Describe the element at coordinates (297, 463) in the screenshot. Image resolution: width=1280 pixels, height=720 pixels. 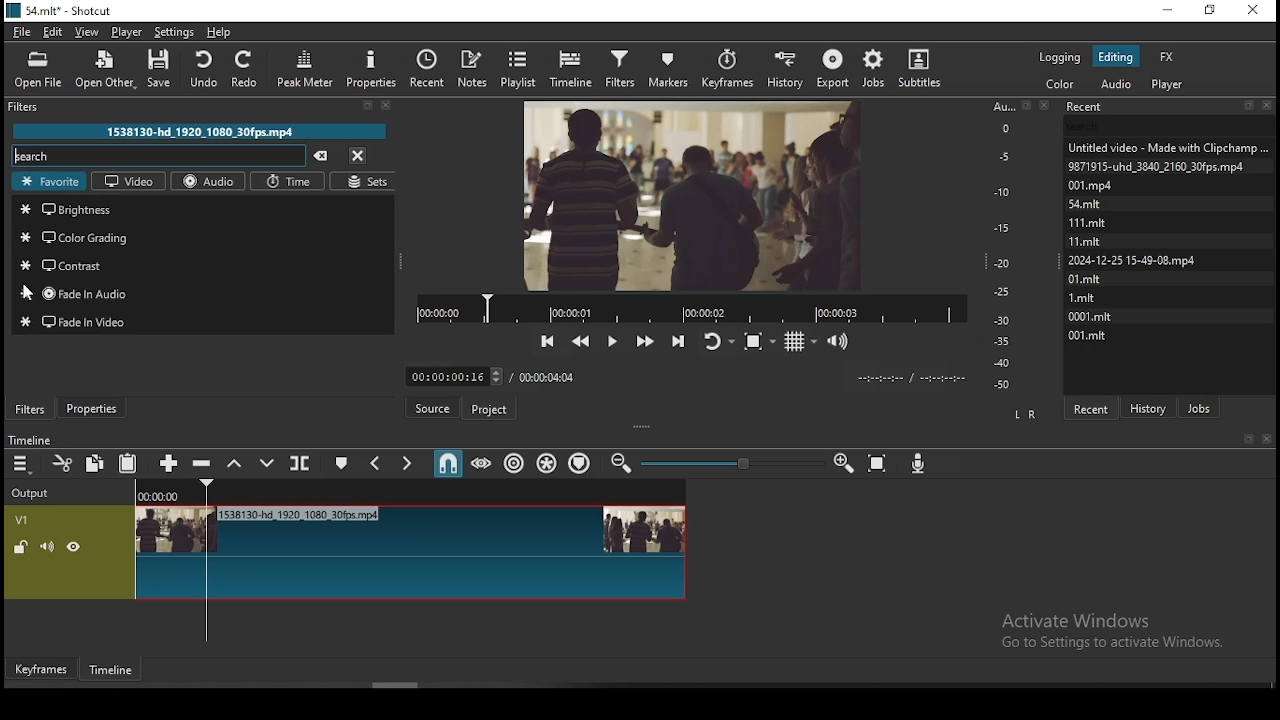
I see `split at playhead` at that location.